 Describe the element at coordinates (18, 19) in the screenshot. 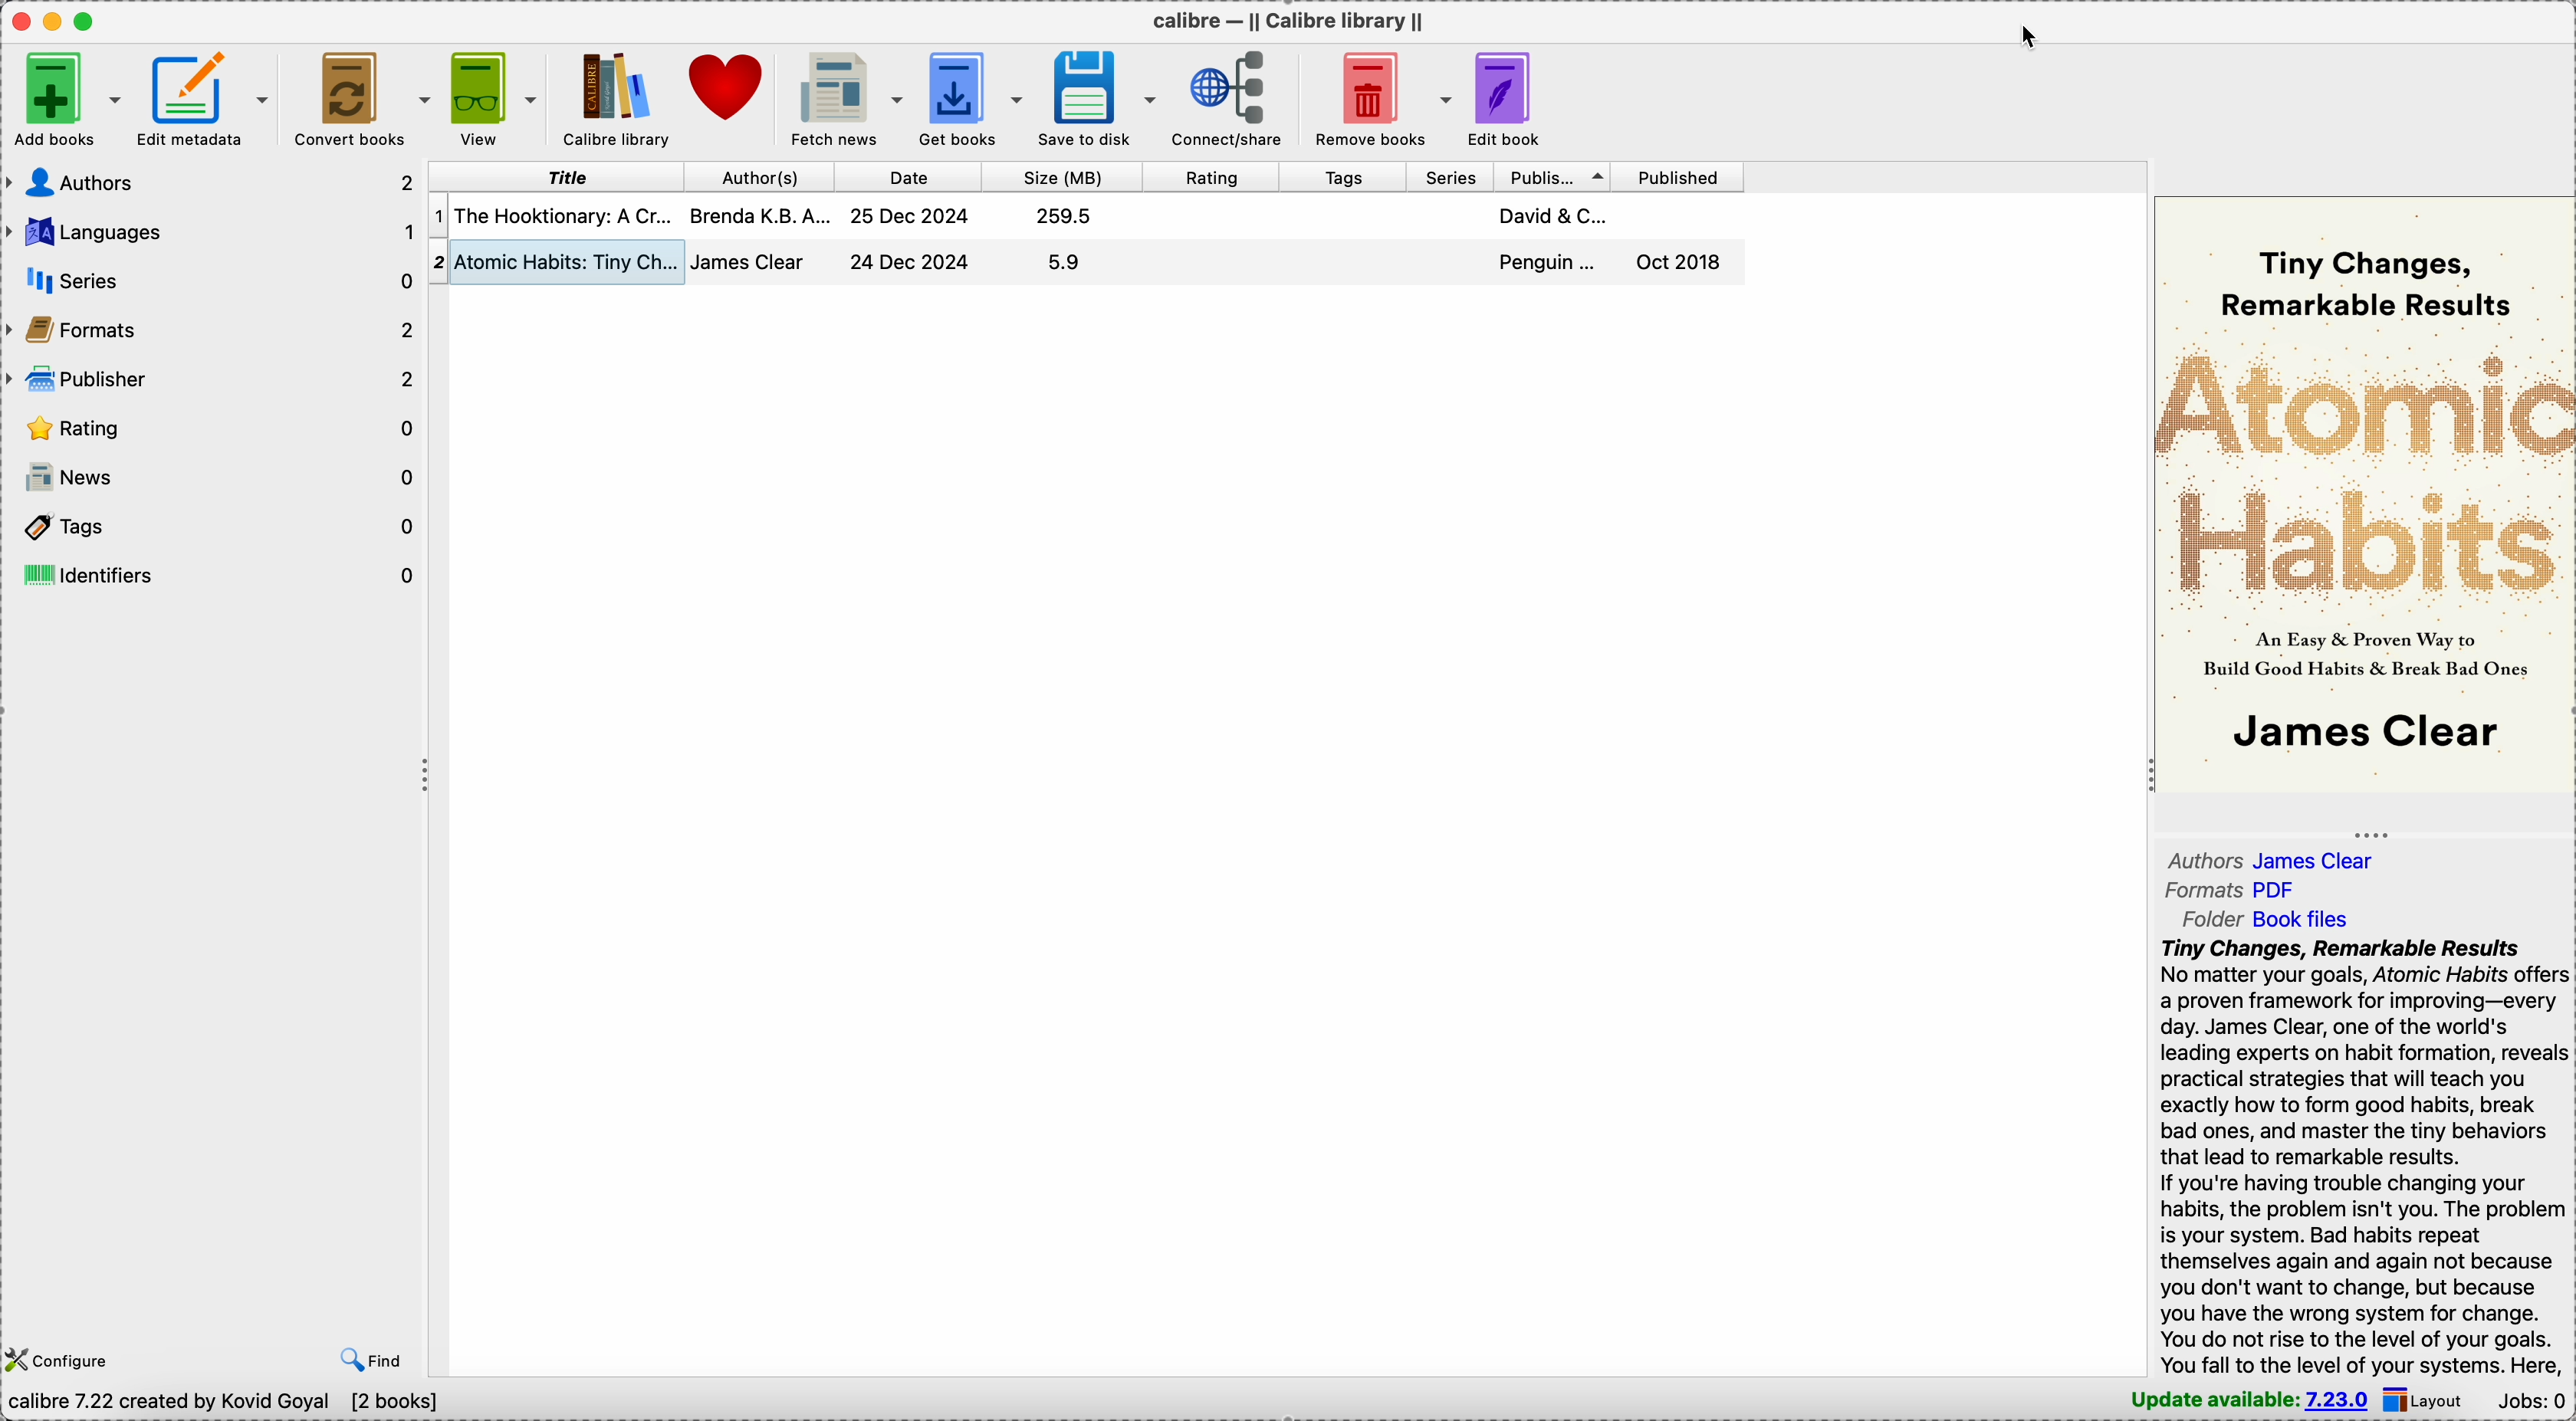

I see `close Calibre` at that location.